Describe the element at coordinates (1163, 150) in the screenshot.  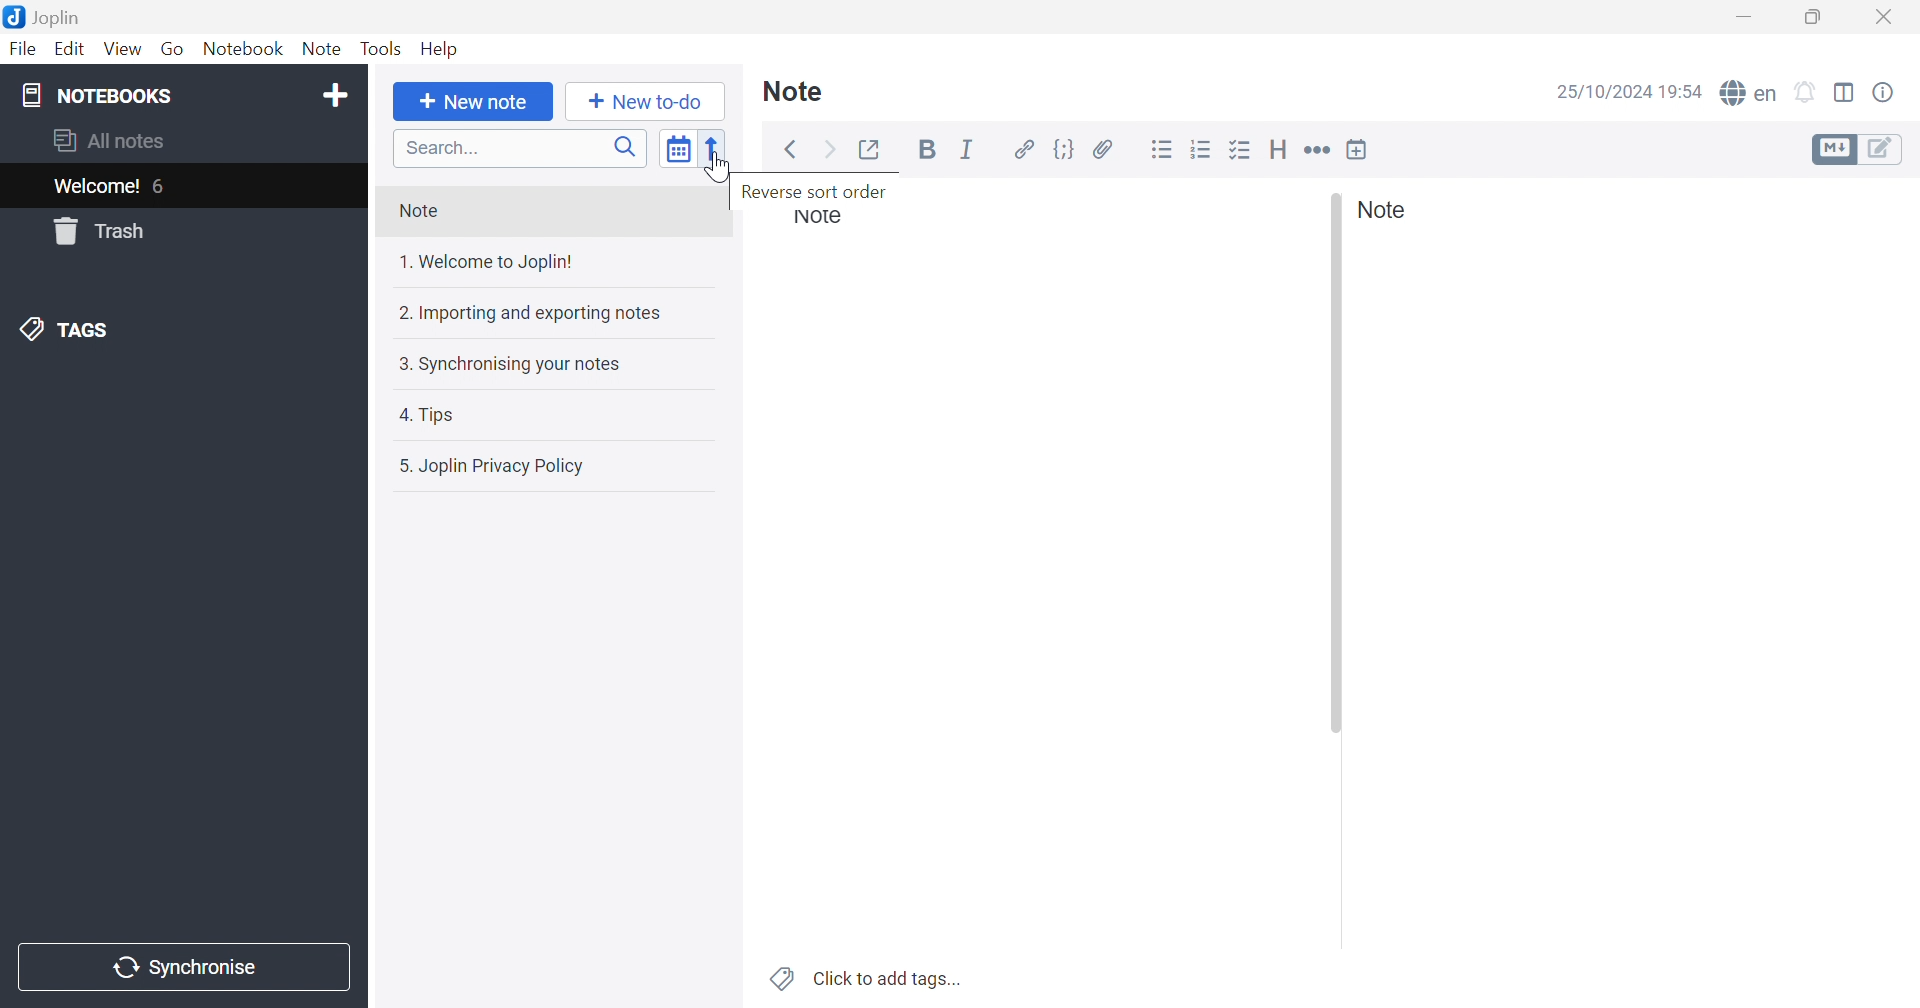
I see `Bulleted List` at that location.